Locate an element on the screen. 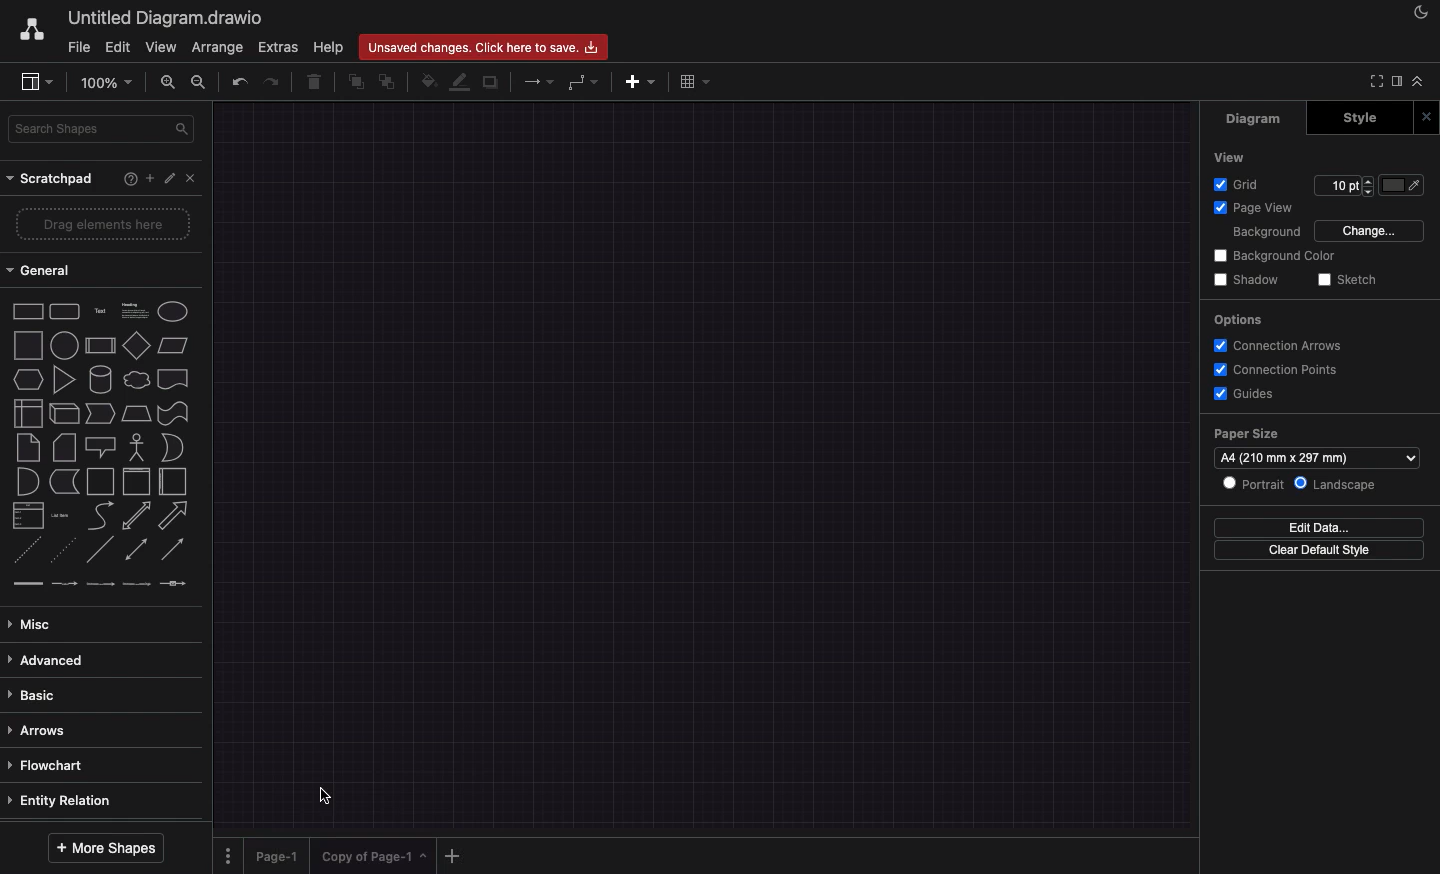  scratchpad is located at coordinates (51, 179).